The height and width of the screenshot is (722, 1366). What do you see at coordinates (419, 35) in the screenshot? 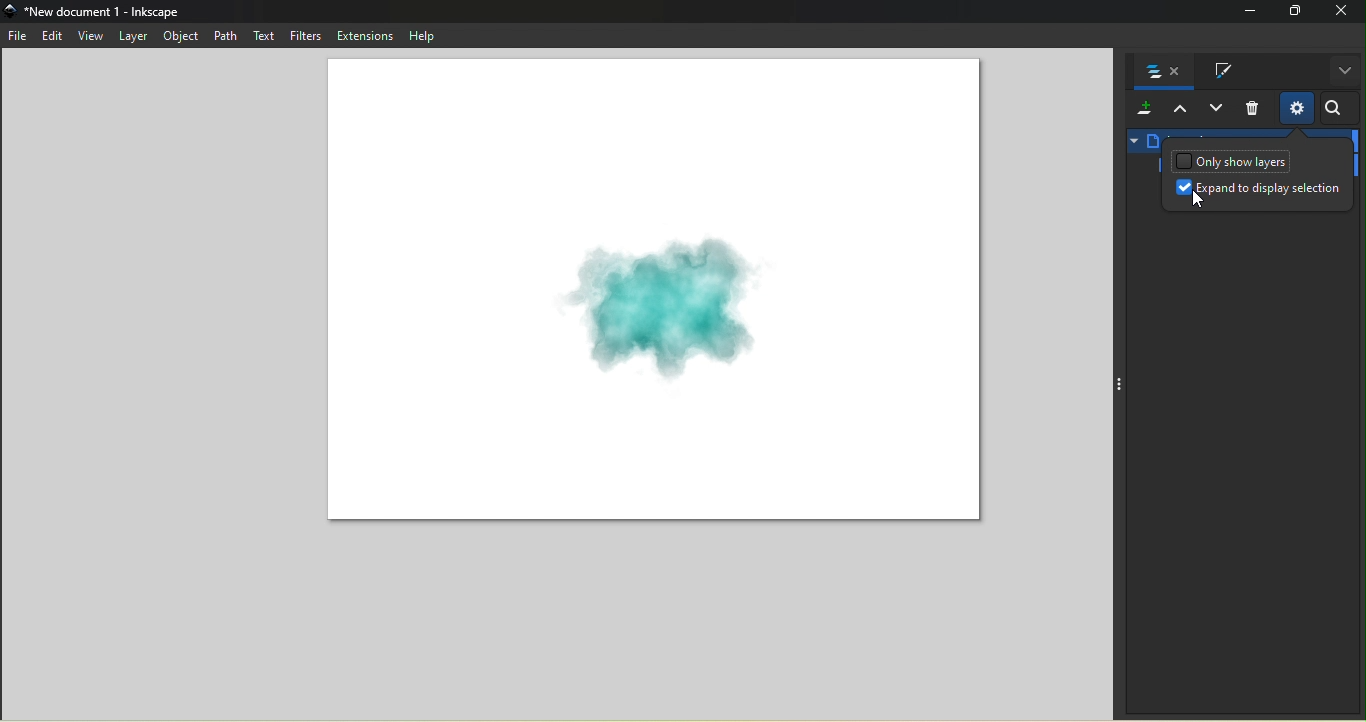
I see `Help` at bounding box center [419, 35].